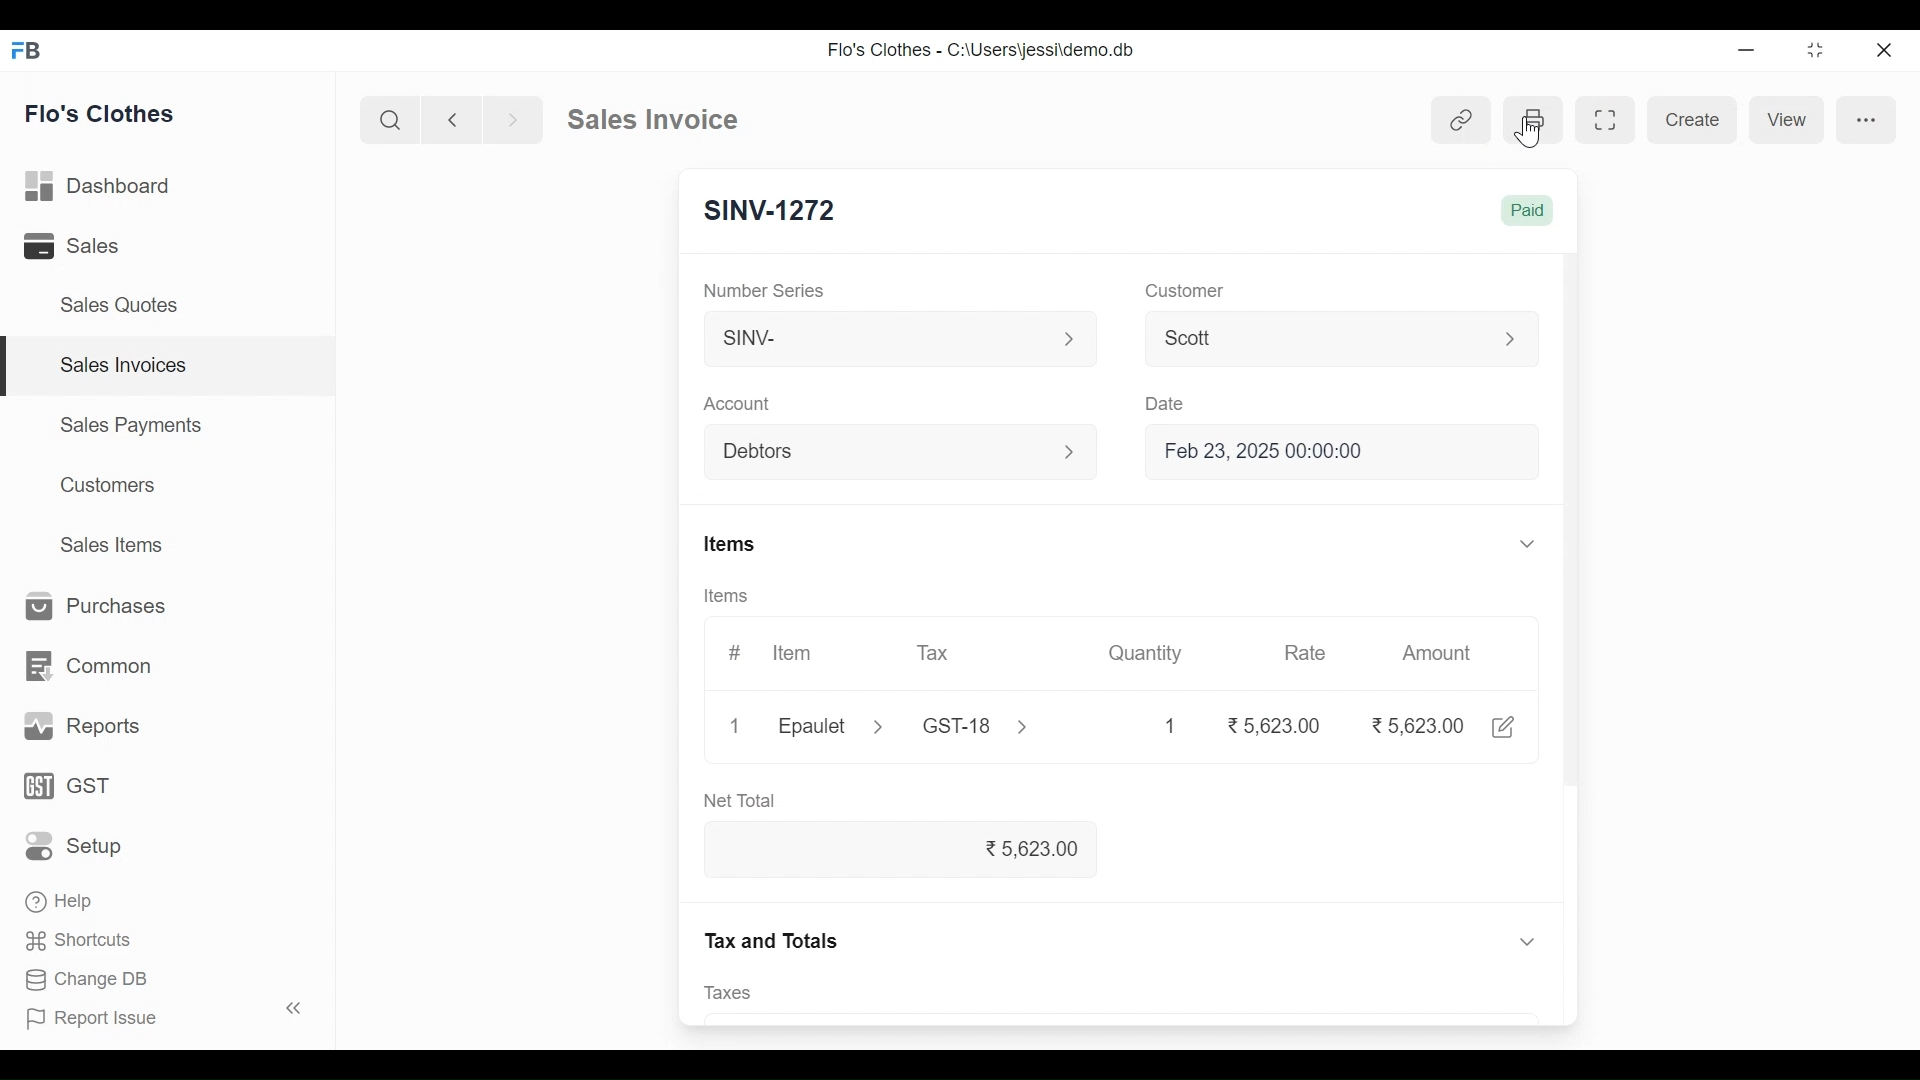  I want to click on 5,623.00, so click(1411, 724).